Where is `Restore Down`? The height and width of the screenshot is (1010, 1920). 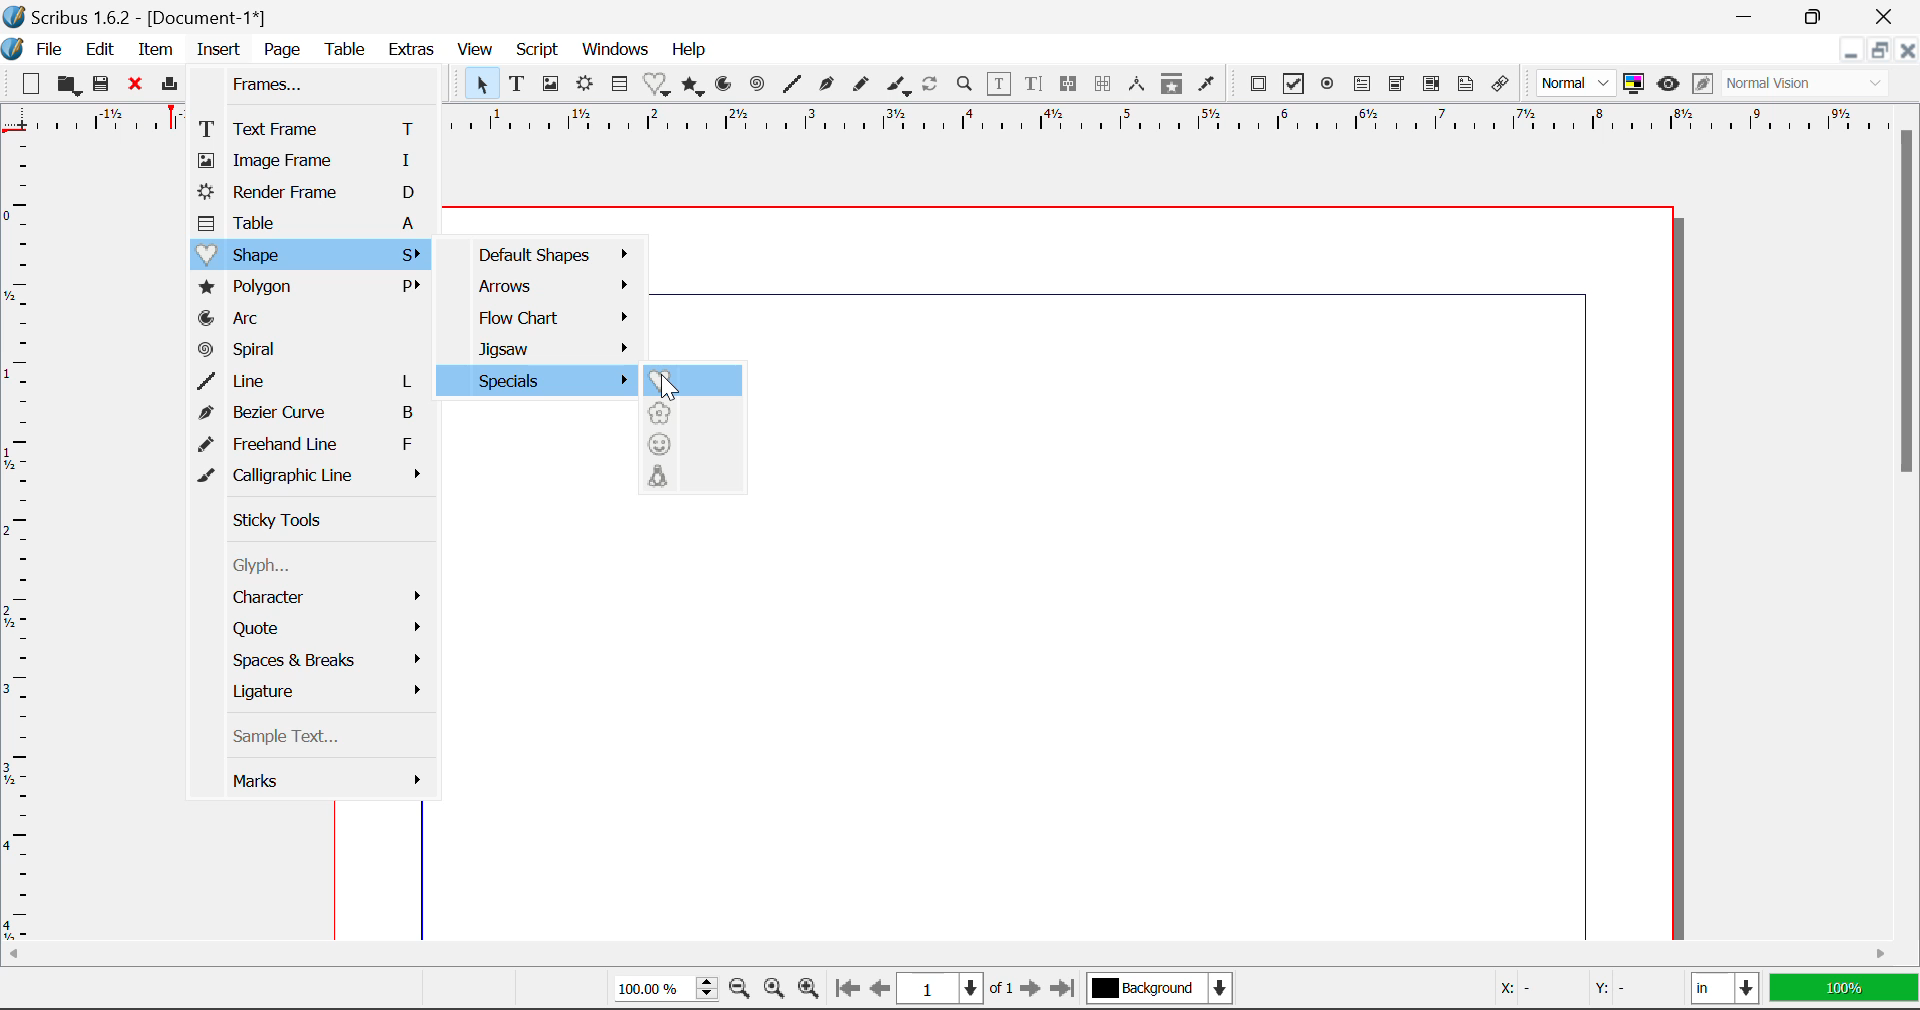 Restore Down is located at coordinates (1853, 53).